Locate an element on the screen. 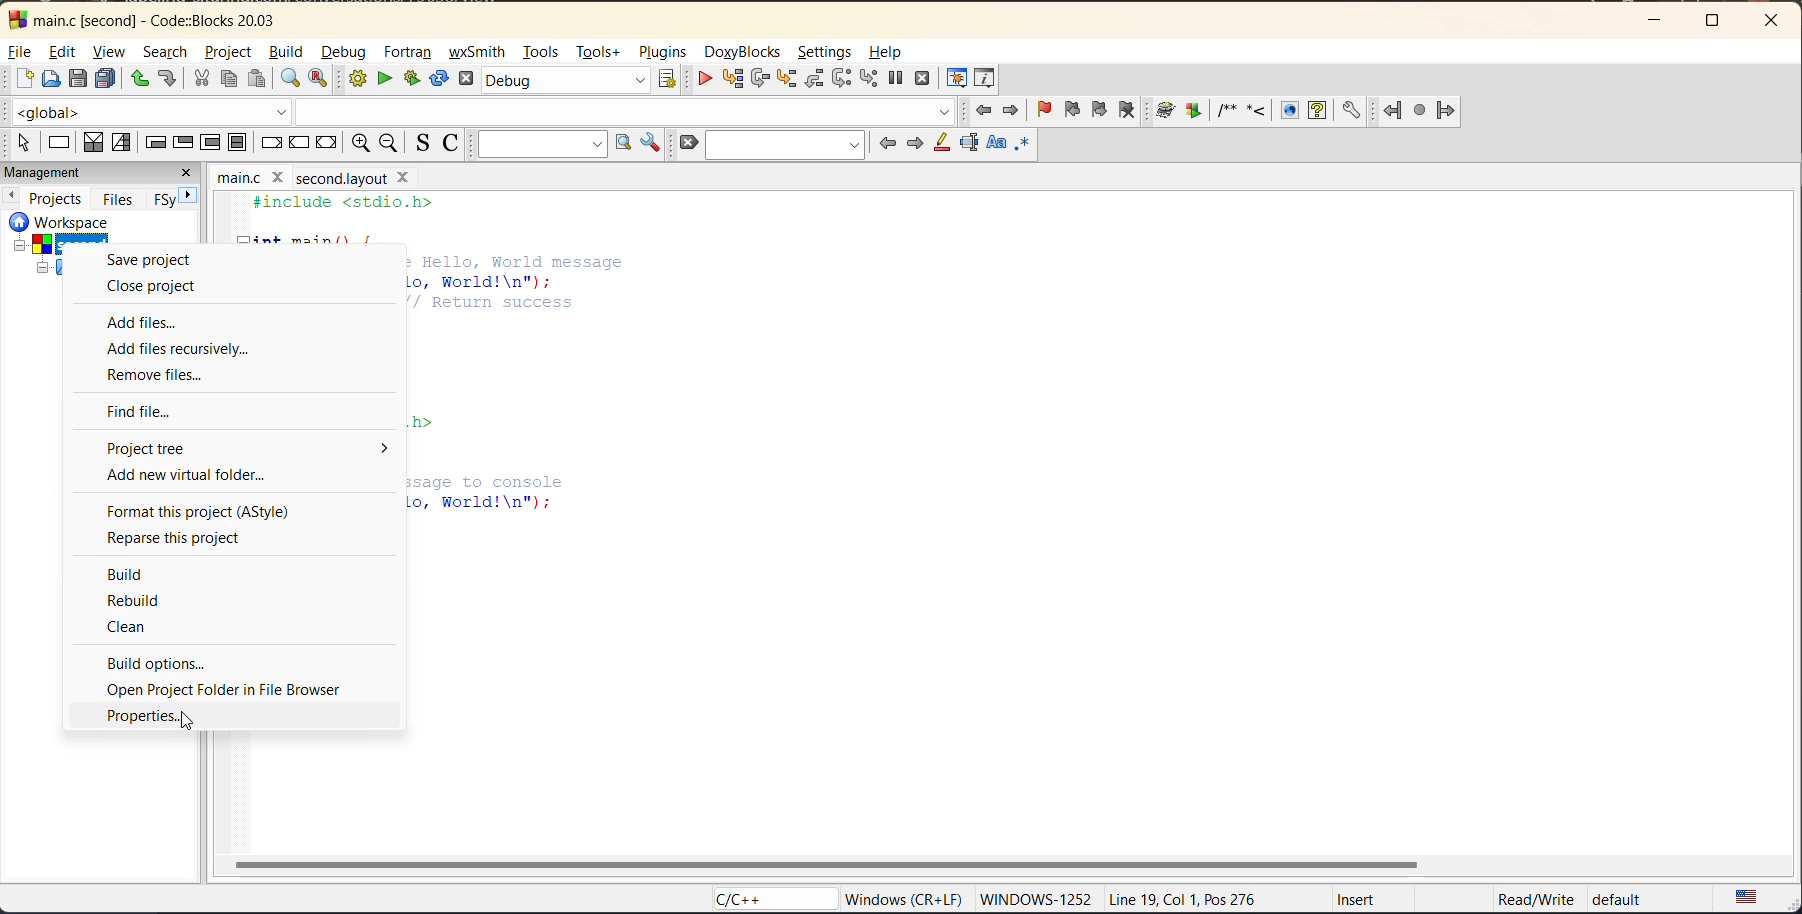  save everything is located at coordinates (108, 80).